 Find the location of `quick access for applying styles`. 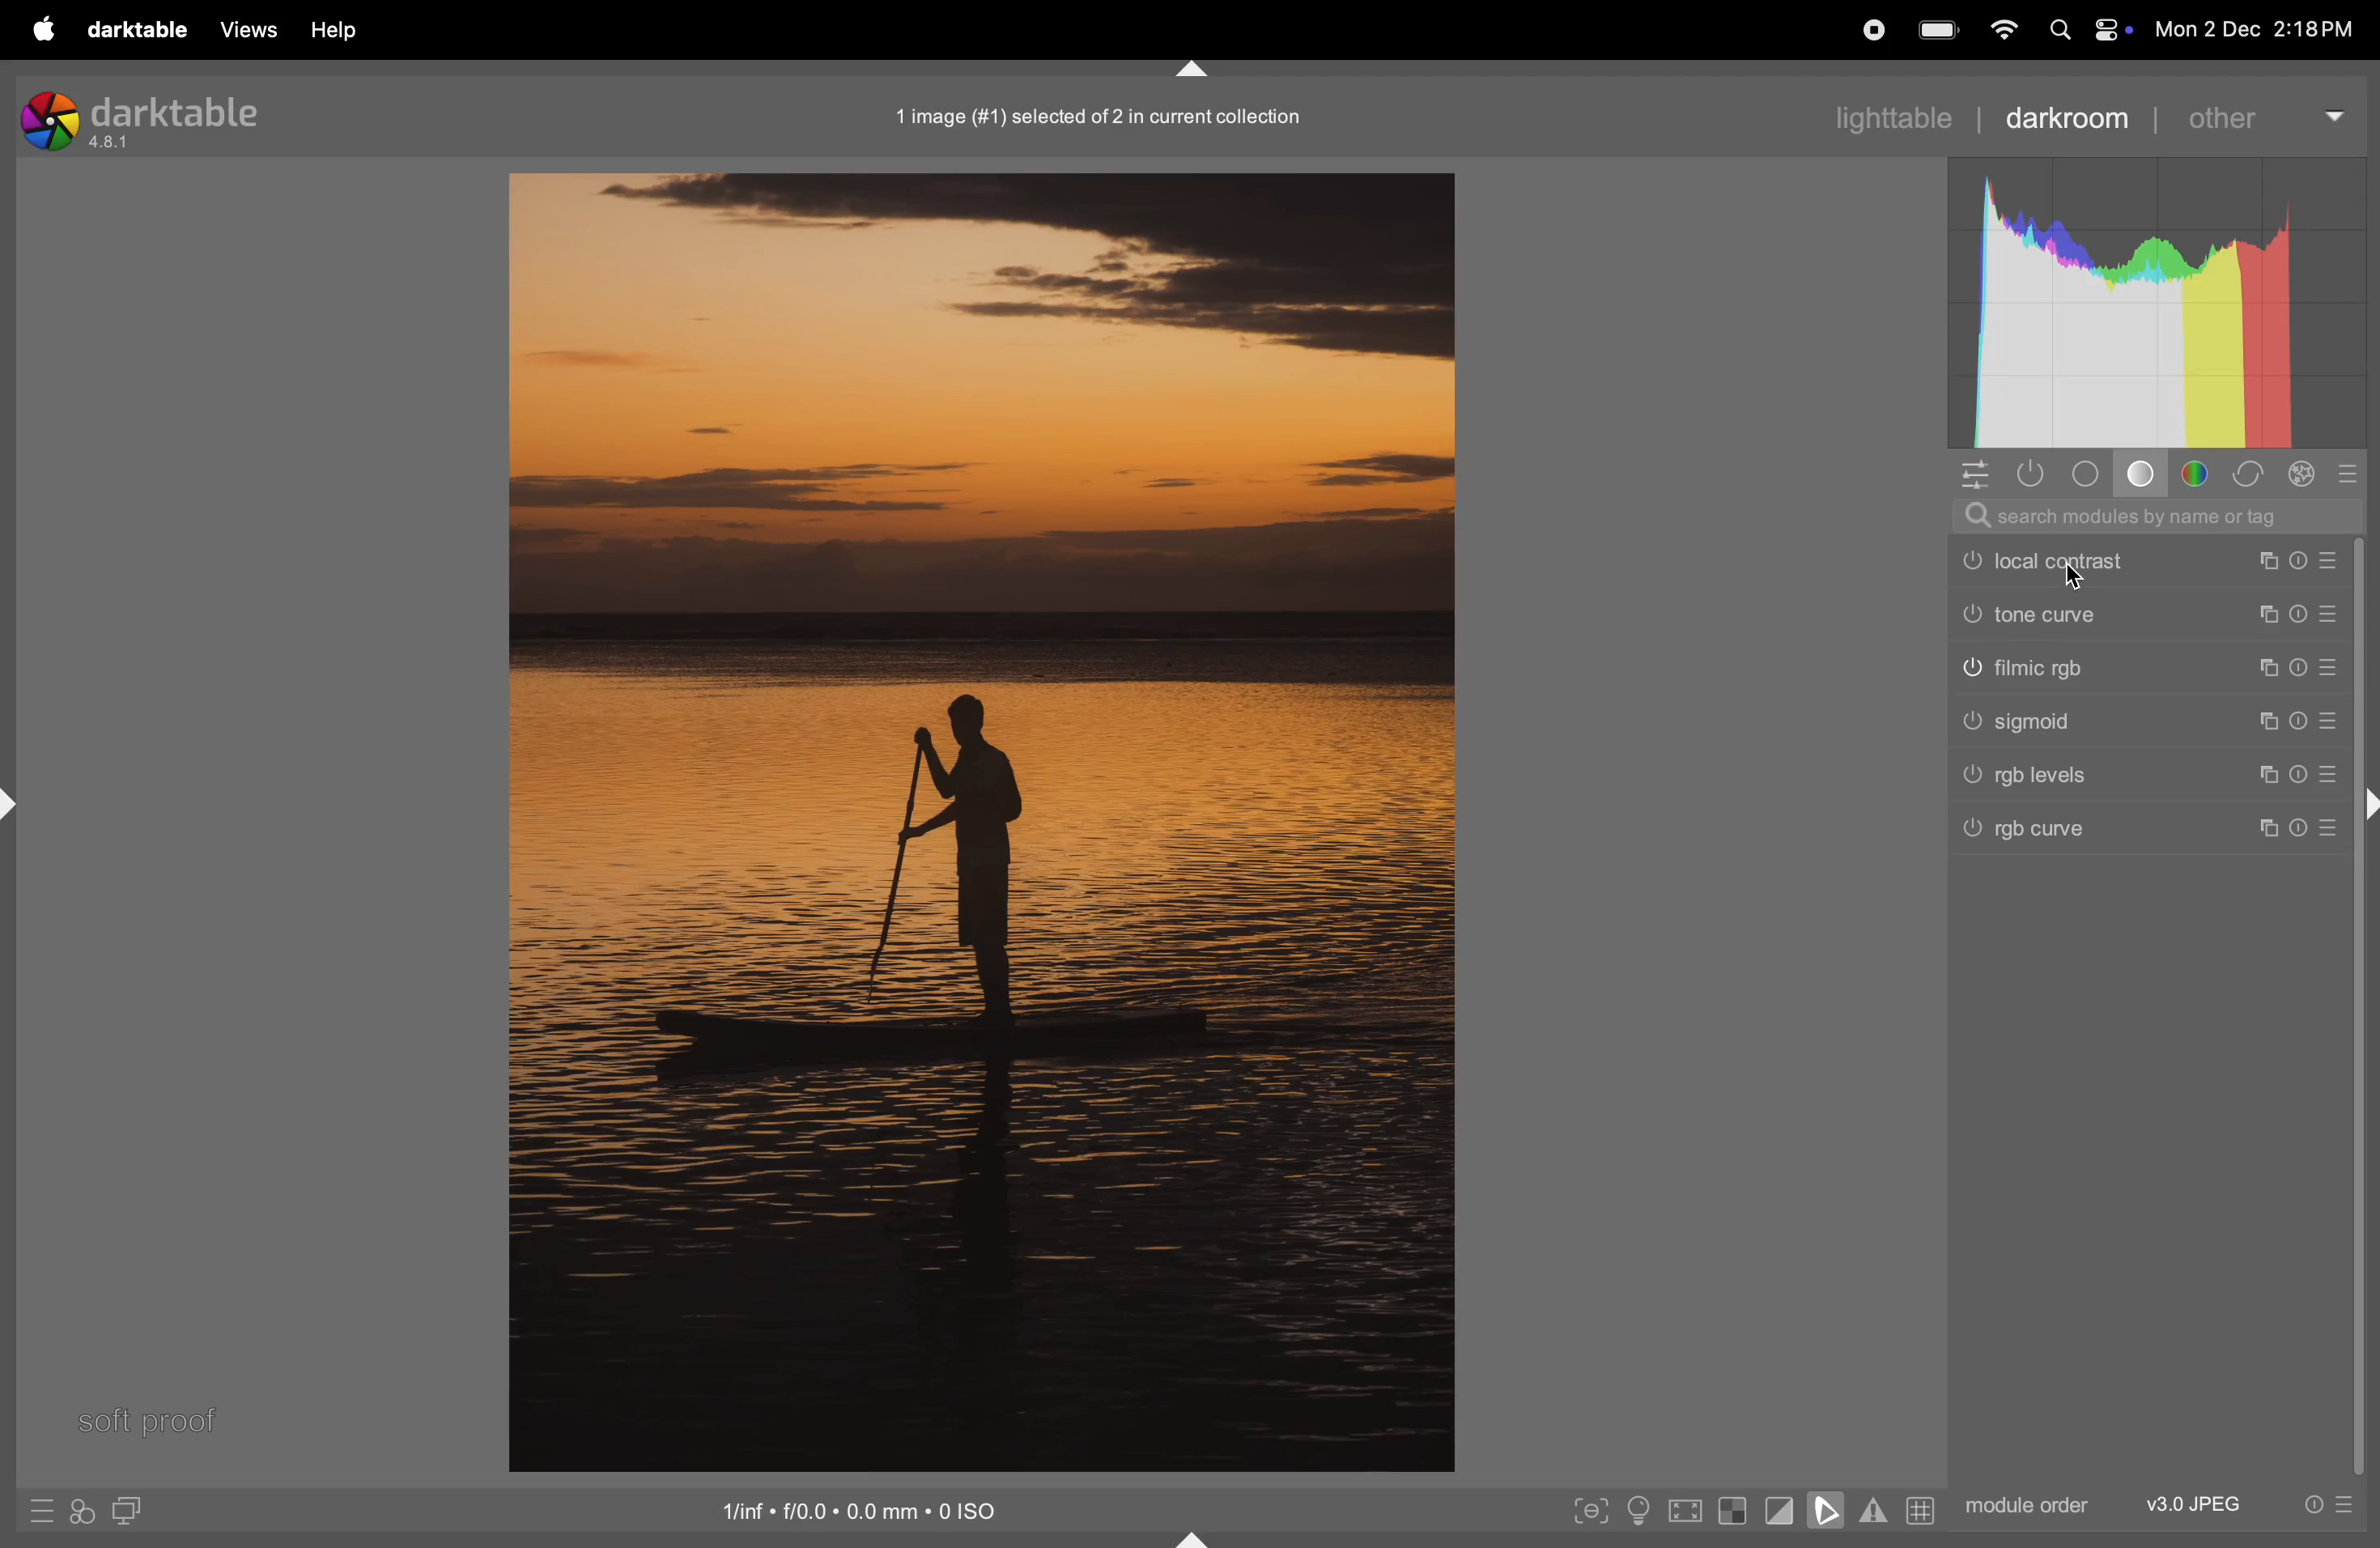

quick access for applying styles is located at coordinates (82, 1512).